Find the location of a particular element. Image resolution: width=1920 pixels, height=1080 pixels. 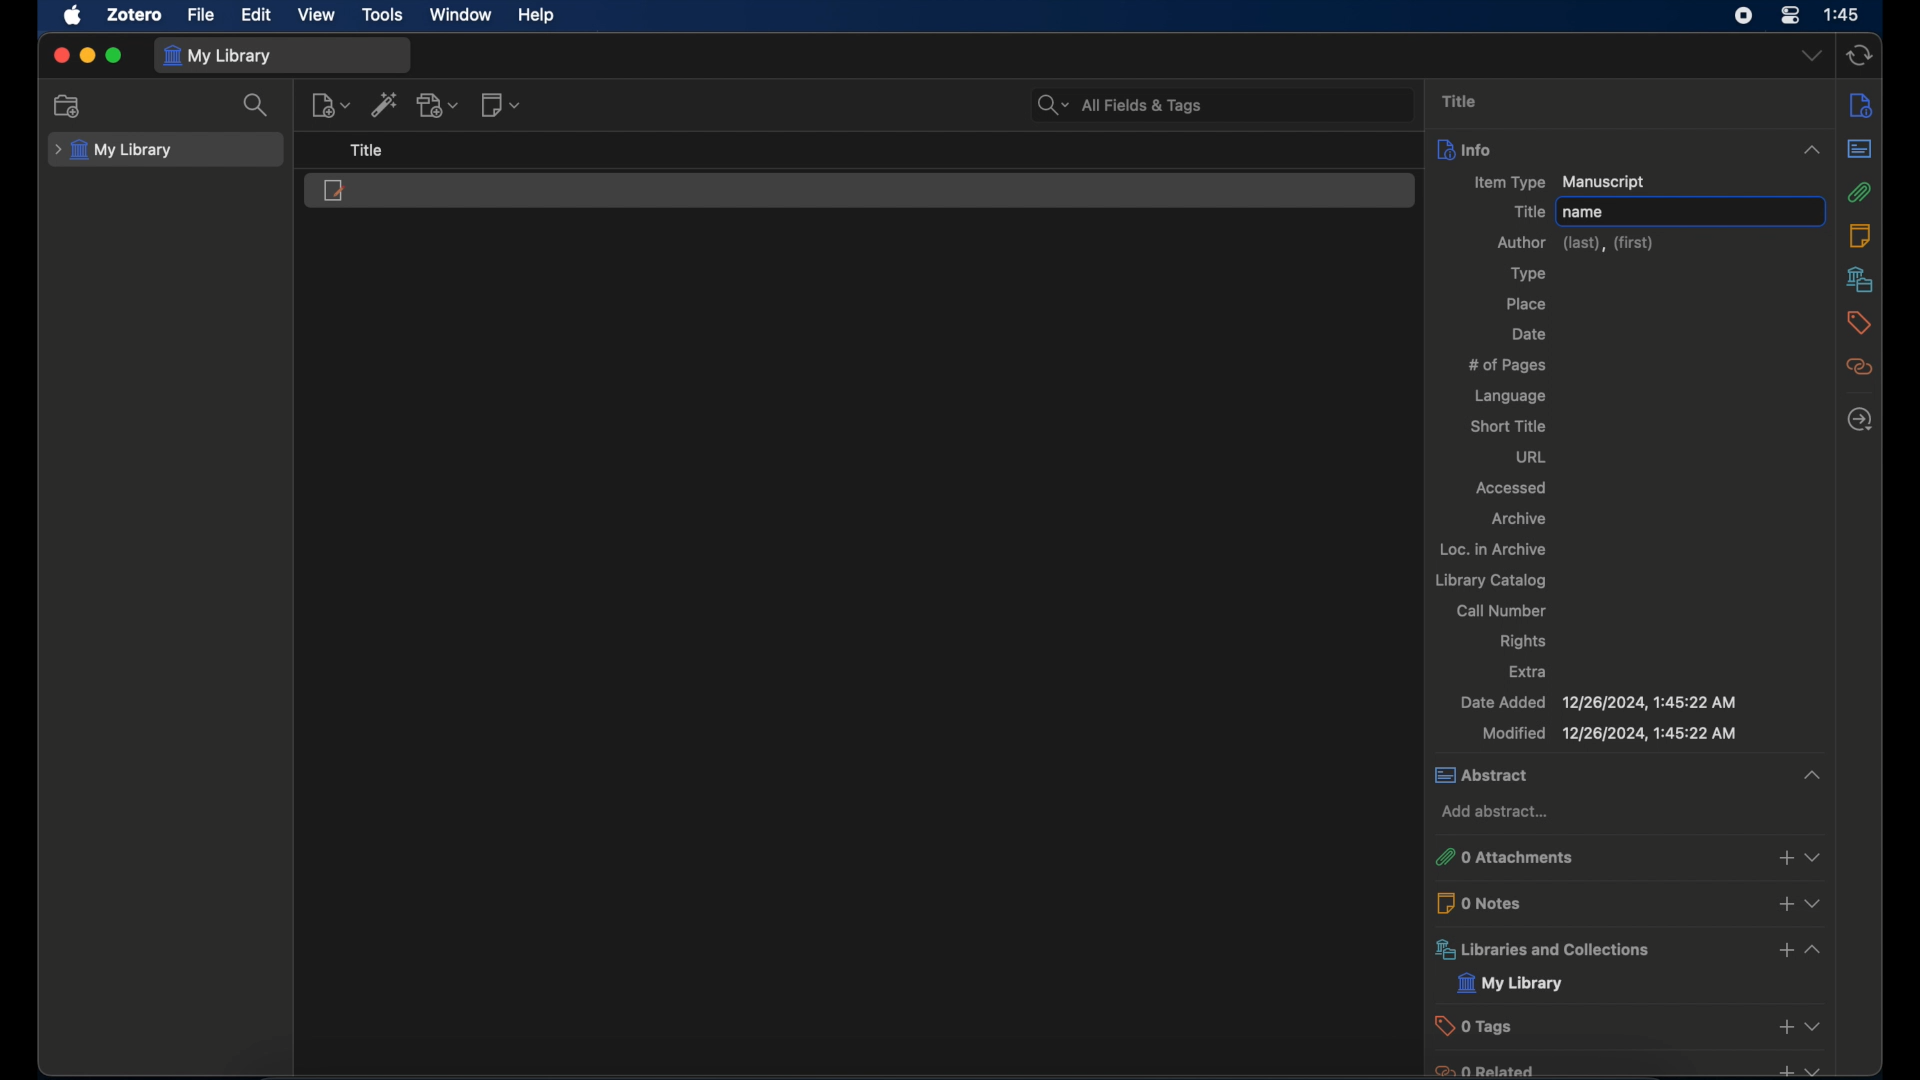

0 attachments is located at coordinates (1626, 857).